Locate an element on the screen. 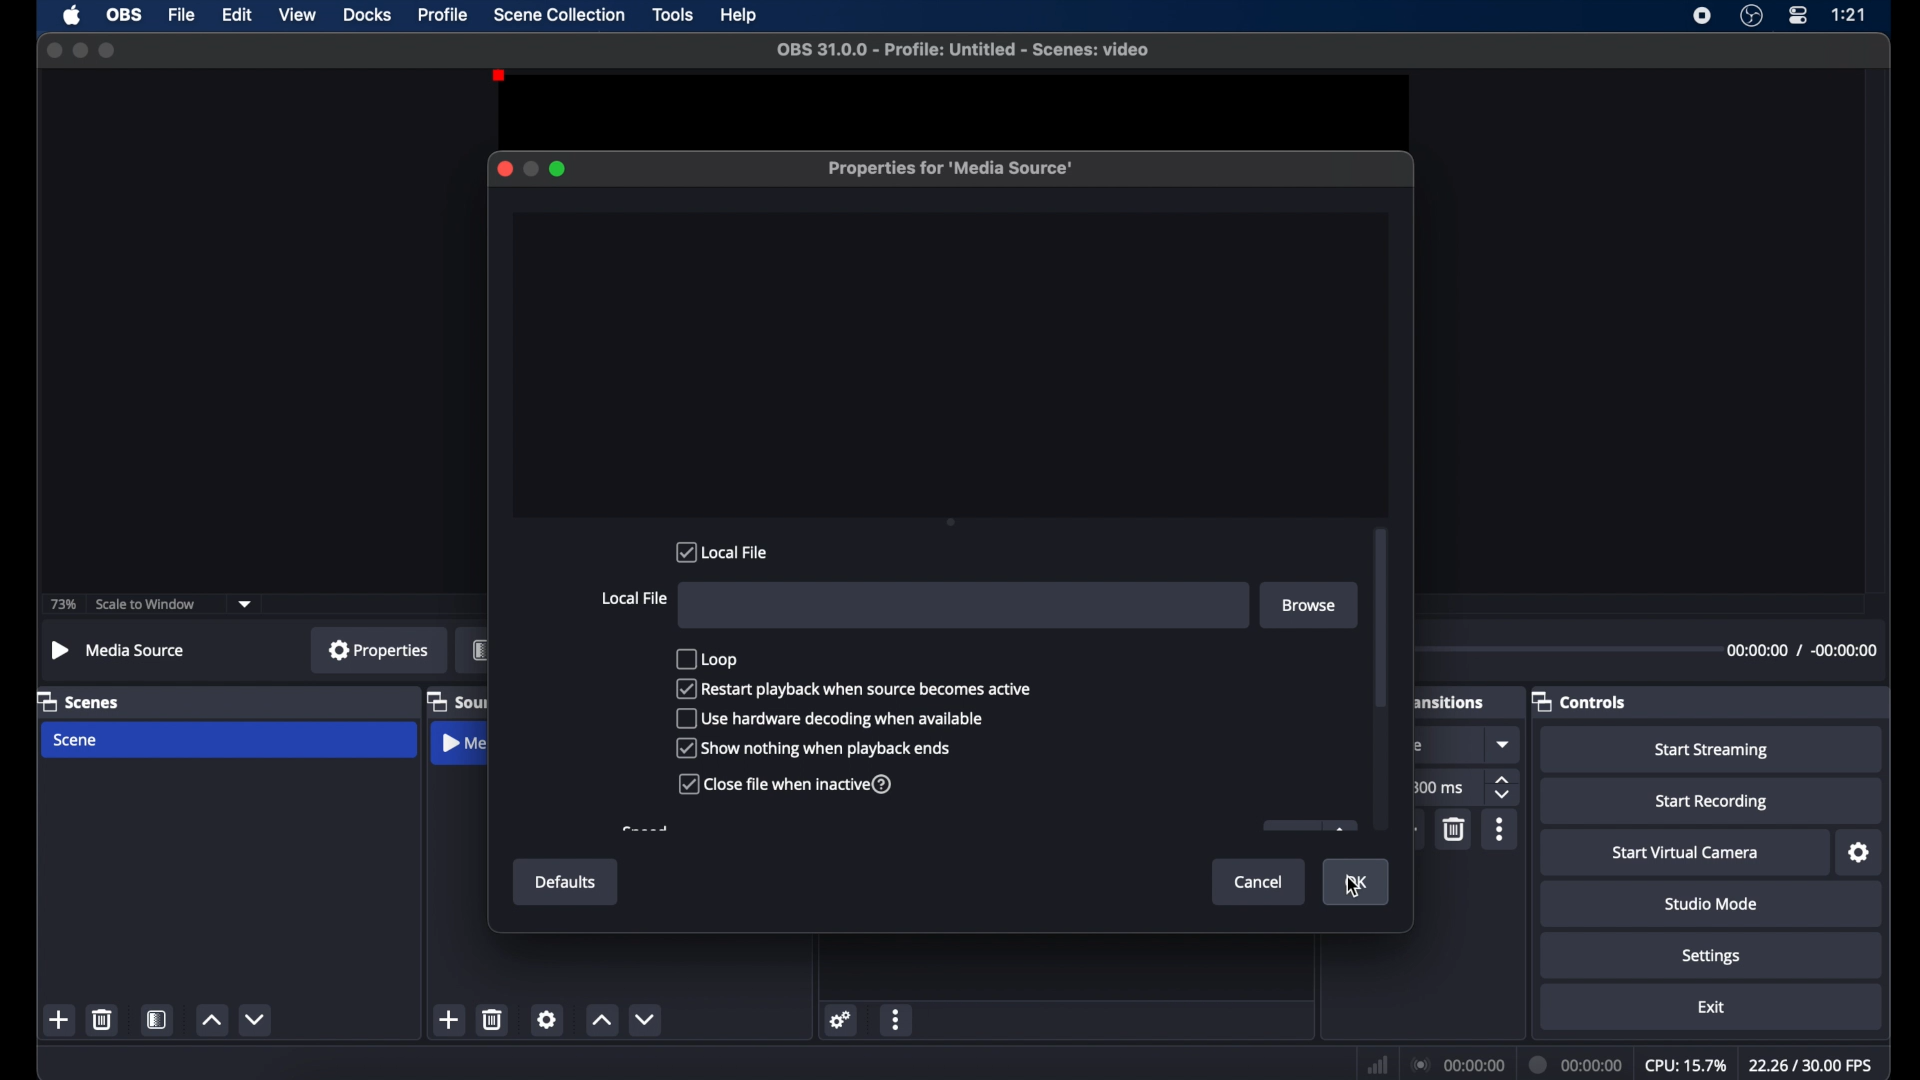  add is located at coordinates (59, 1019).